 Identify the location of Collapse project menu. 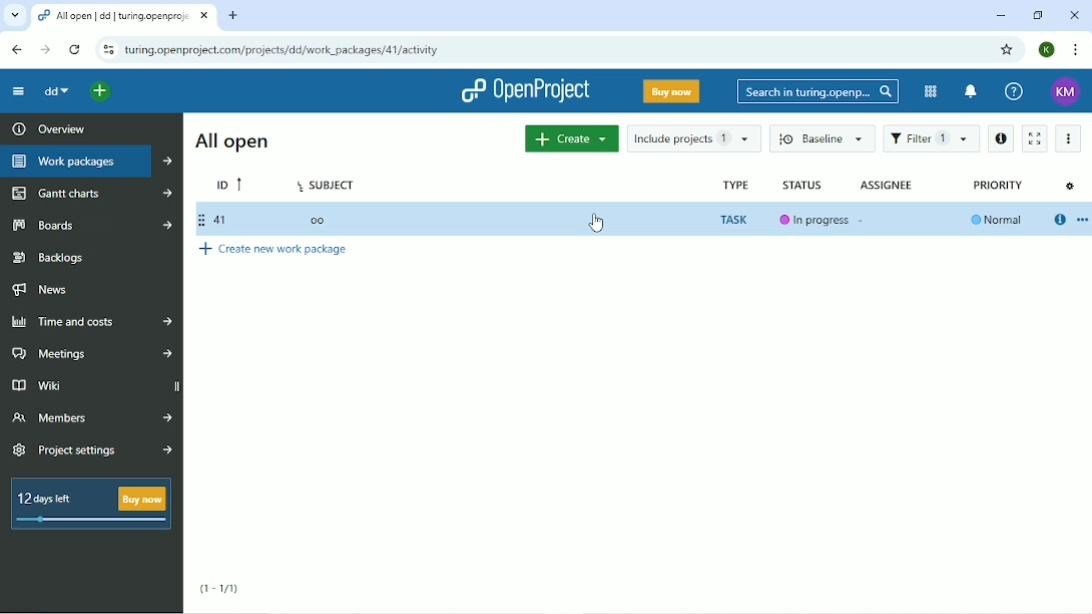
(19, 91).